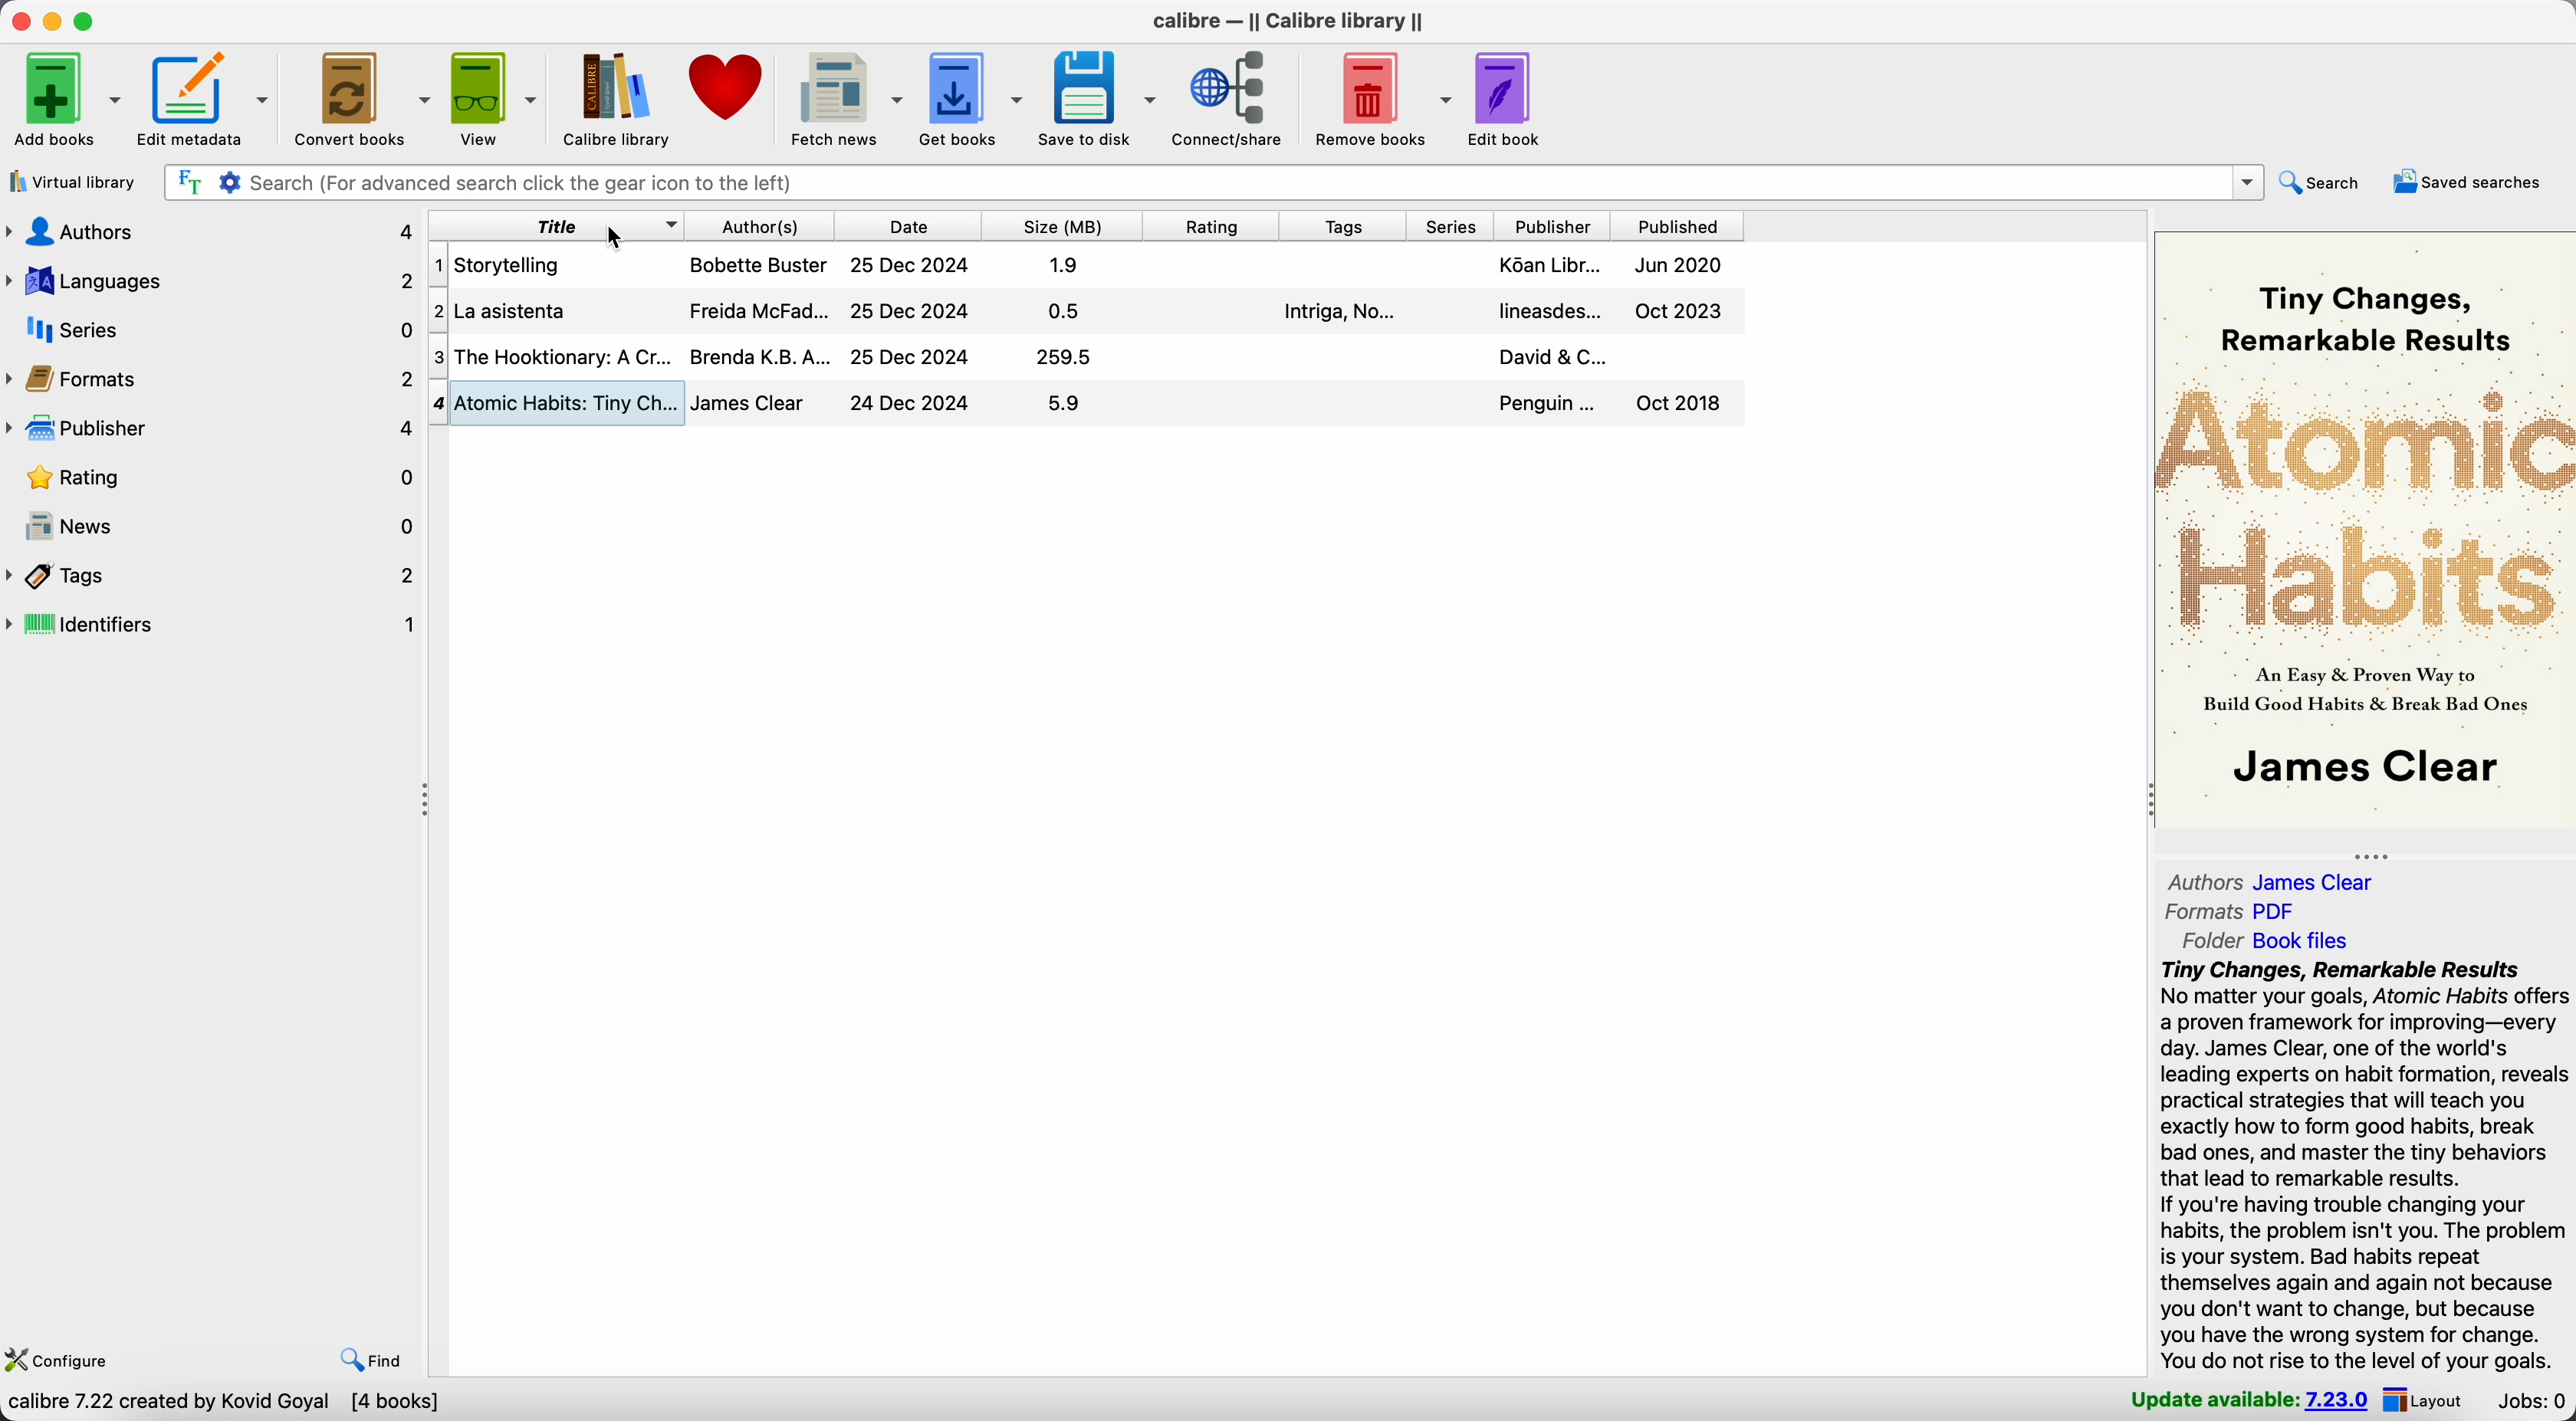 This screenshot has width=2576, height=1421. What do you see at coordinates (1288, 21) in the screenshot?
I see `Calibre - || calibre library ||` at bounding box center [1288, 21].